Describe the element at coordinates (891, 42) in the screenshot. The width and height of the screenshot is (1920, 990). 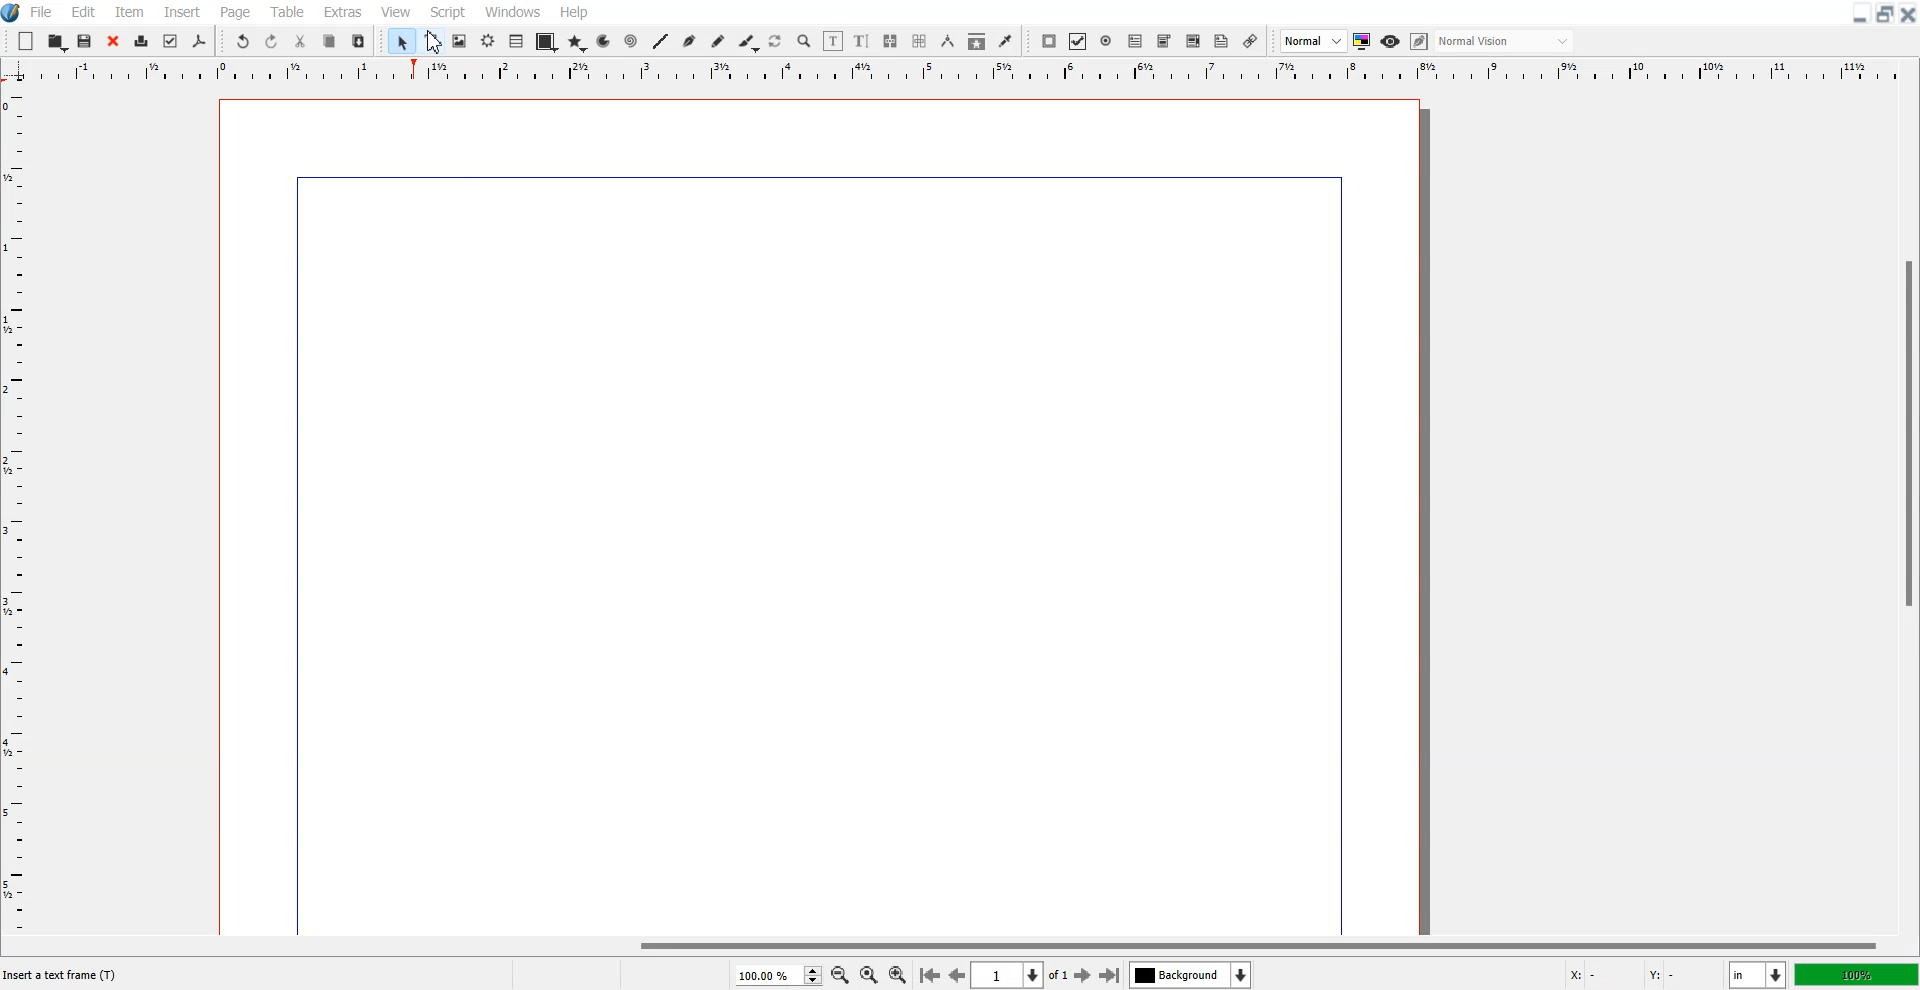
I see `Link text frame` at that location.